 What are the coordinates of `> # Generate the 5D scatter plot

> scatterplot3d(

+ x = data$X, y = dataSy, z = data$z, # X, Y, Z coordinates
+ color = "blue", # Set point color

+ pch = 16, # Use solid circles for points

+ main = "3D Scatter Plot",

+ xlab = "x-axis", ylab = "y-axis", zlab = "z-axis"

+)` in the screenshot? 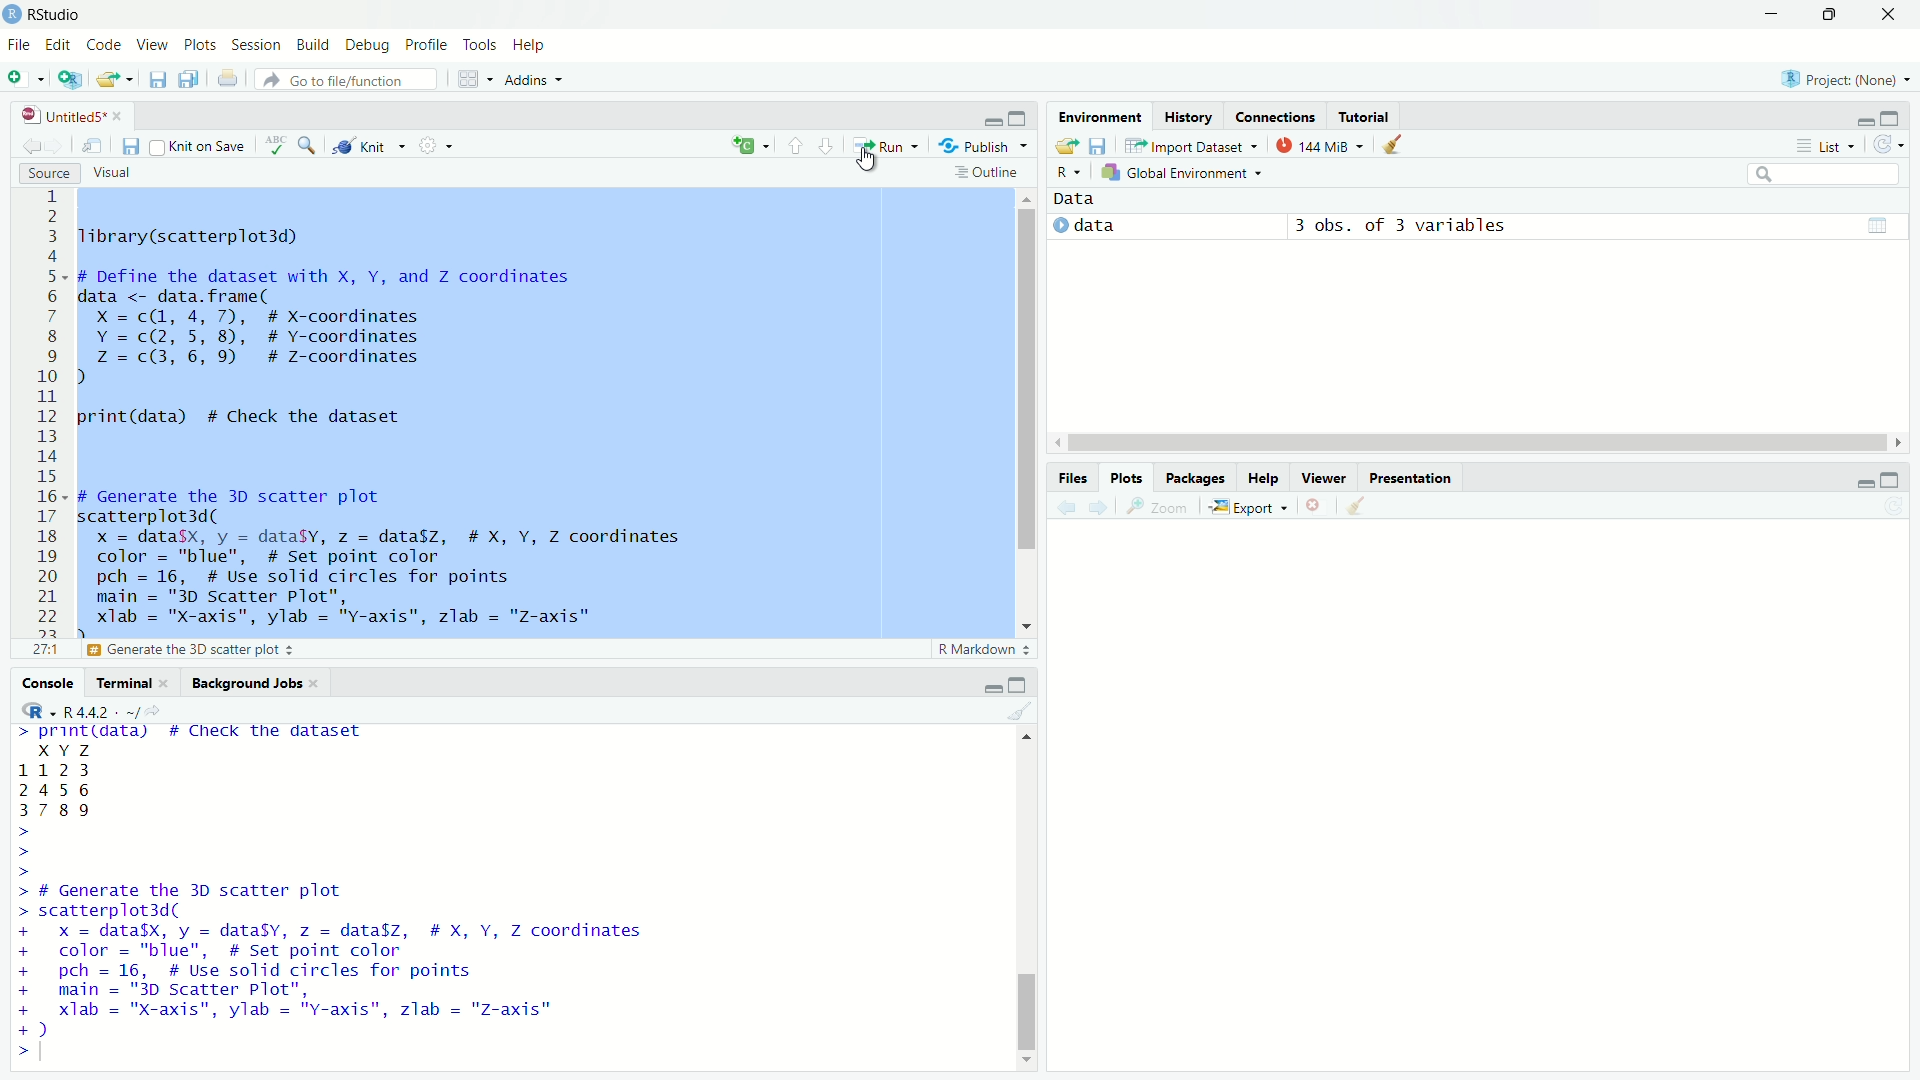 It's located at (364, 960).